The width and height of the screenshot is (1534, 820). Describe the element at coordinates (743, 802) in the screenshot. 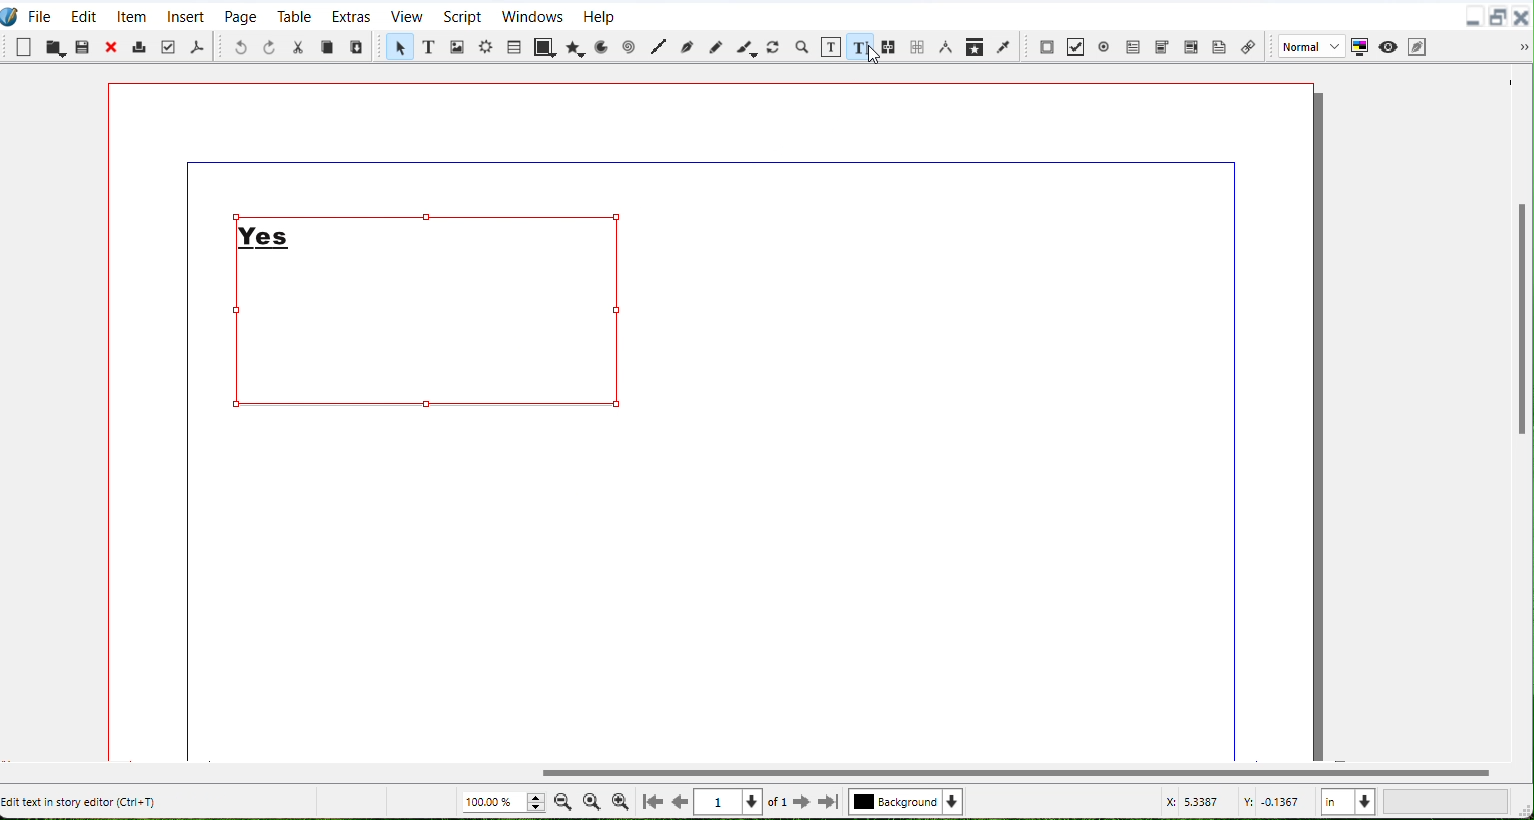

I see `Select Current page` at that location.